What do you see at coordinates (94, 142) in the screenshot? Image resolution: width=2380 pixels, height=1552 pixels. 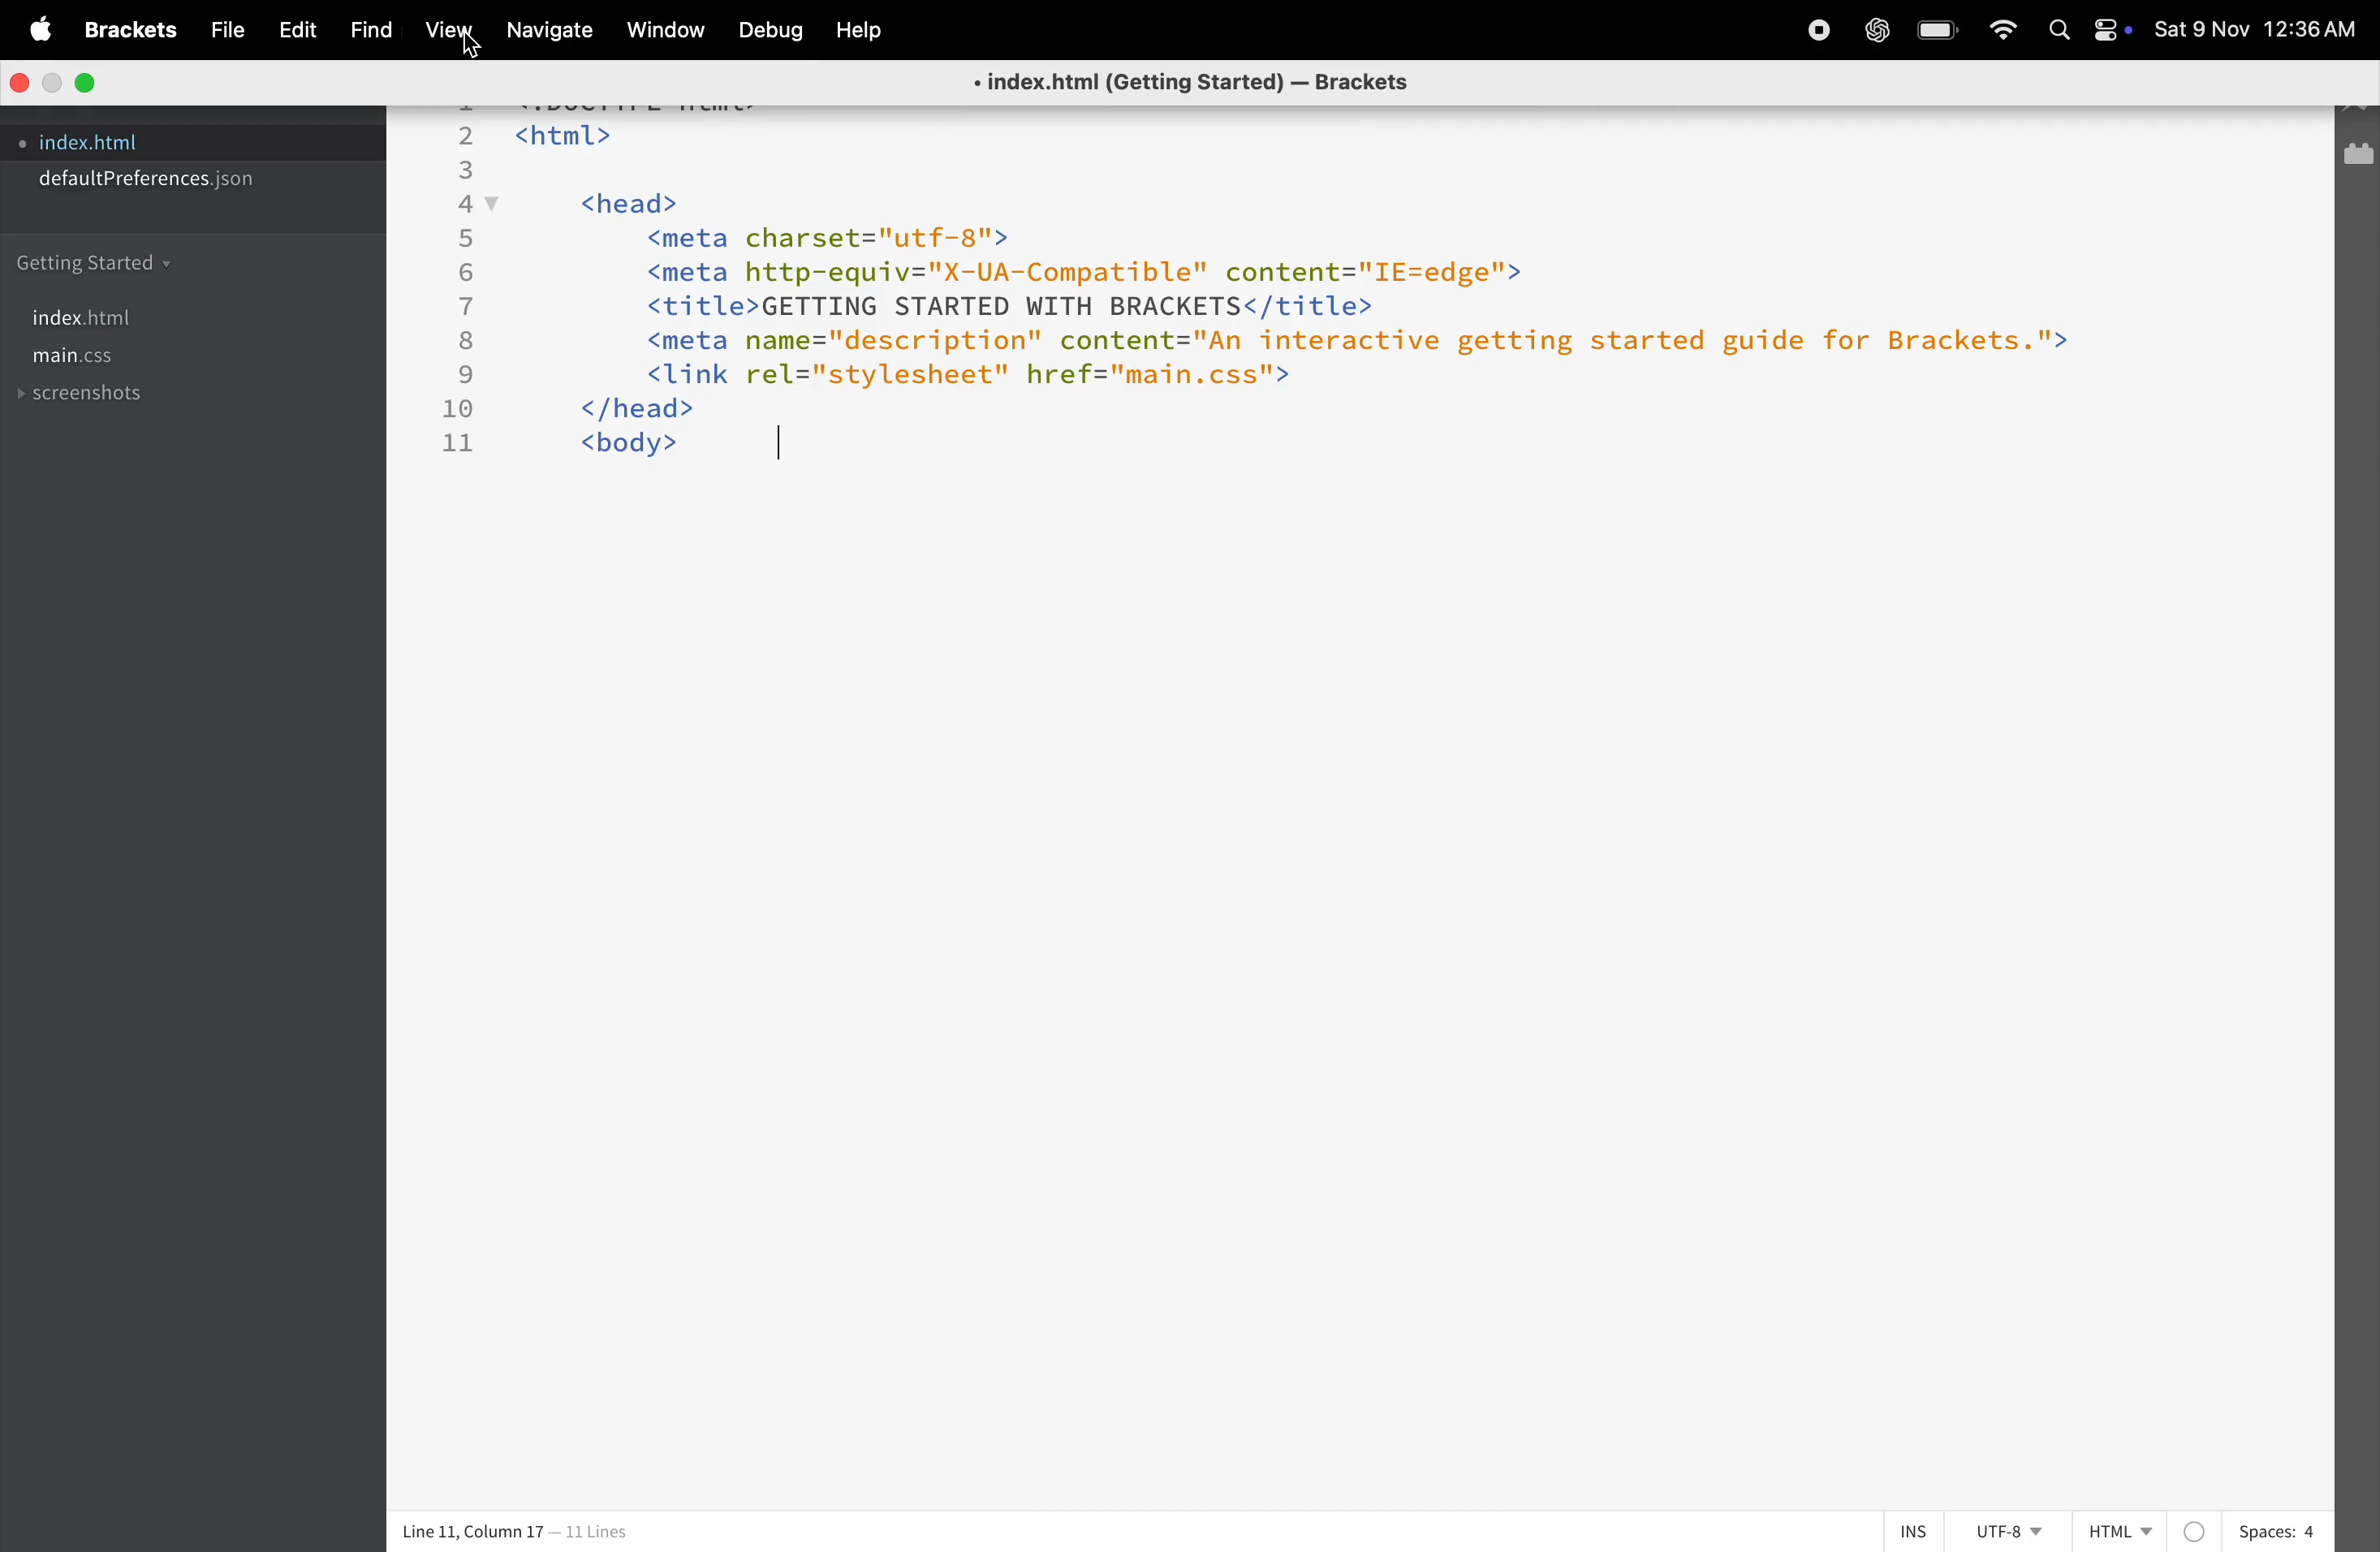 I see `index.html` at bounding box center [94, 142].